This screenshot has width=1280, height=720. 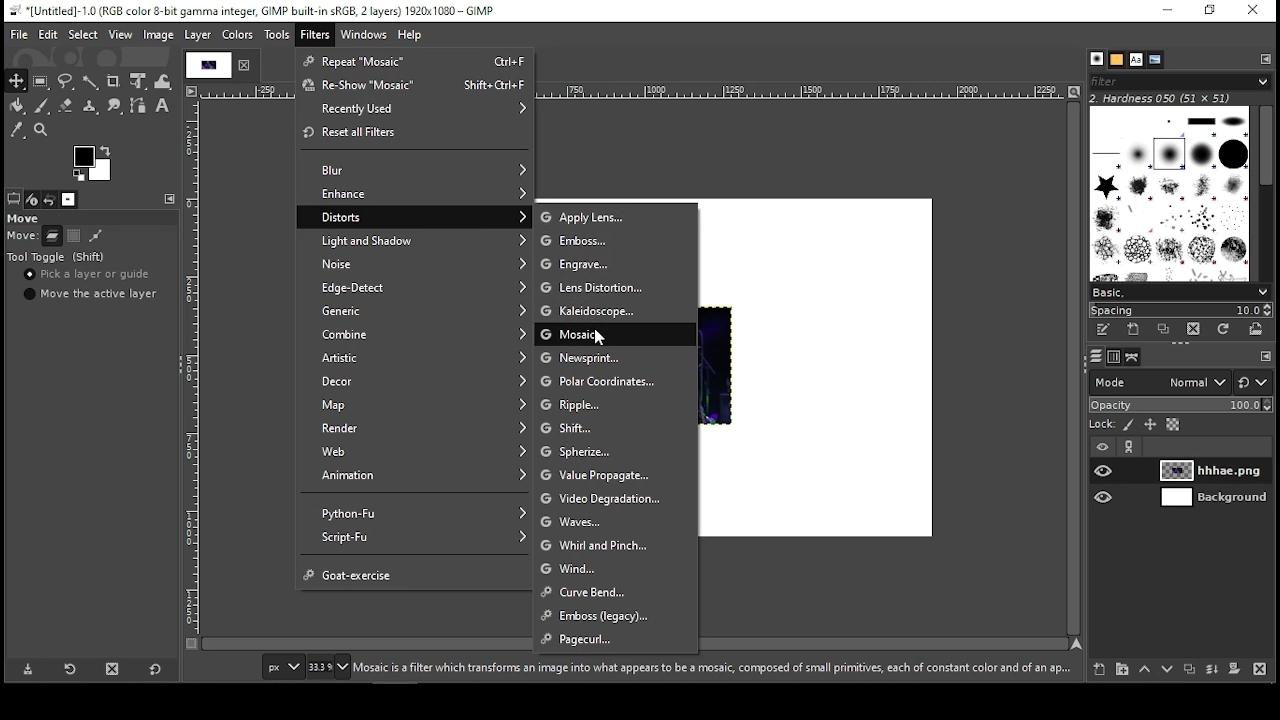 I want to click on tools, so click(x=278, y=37).